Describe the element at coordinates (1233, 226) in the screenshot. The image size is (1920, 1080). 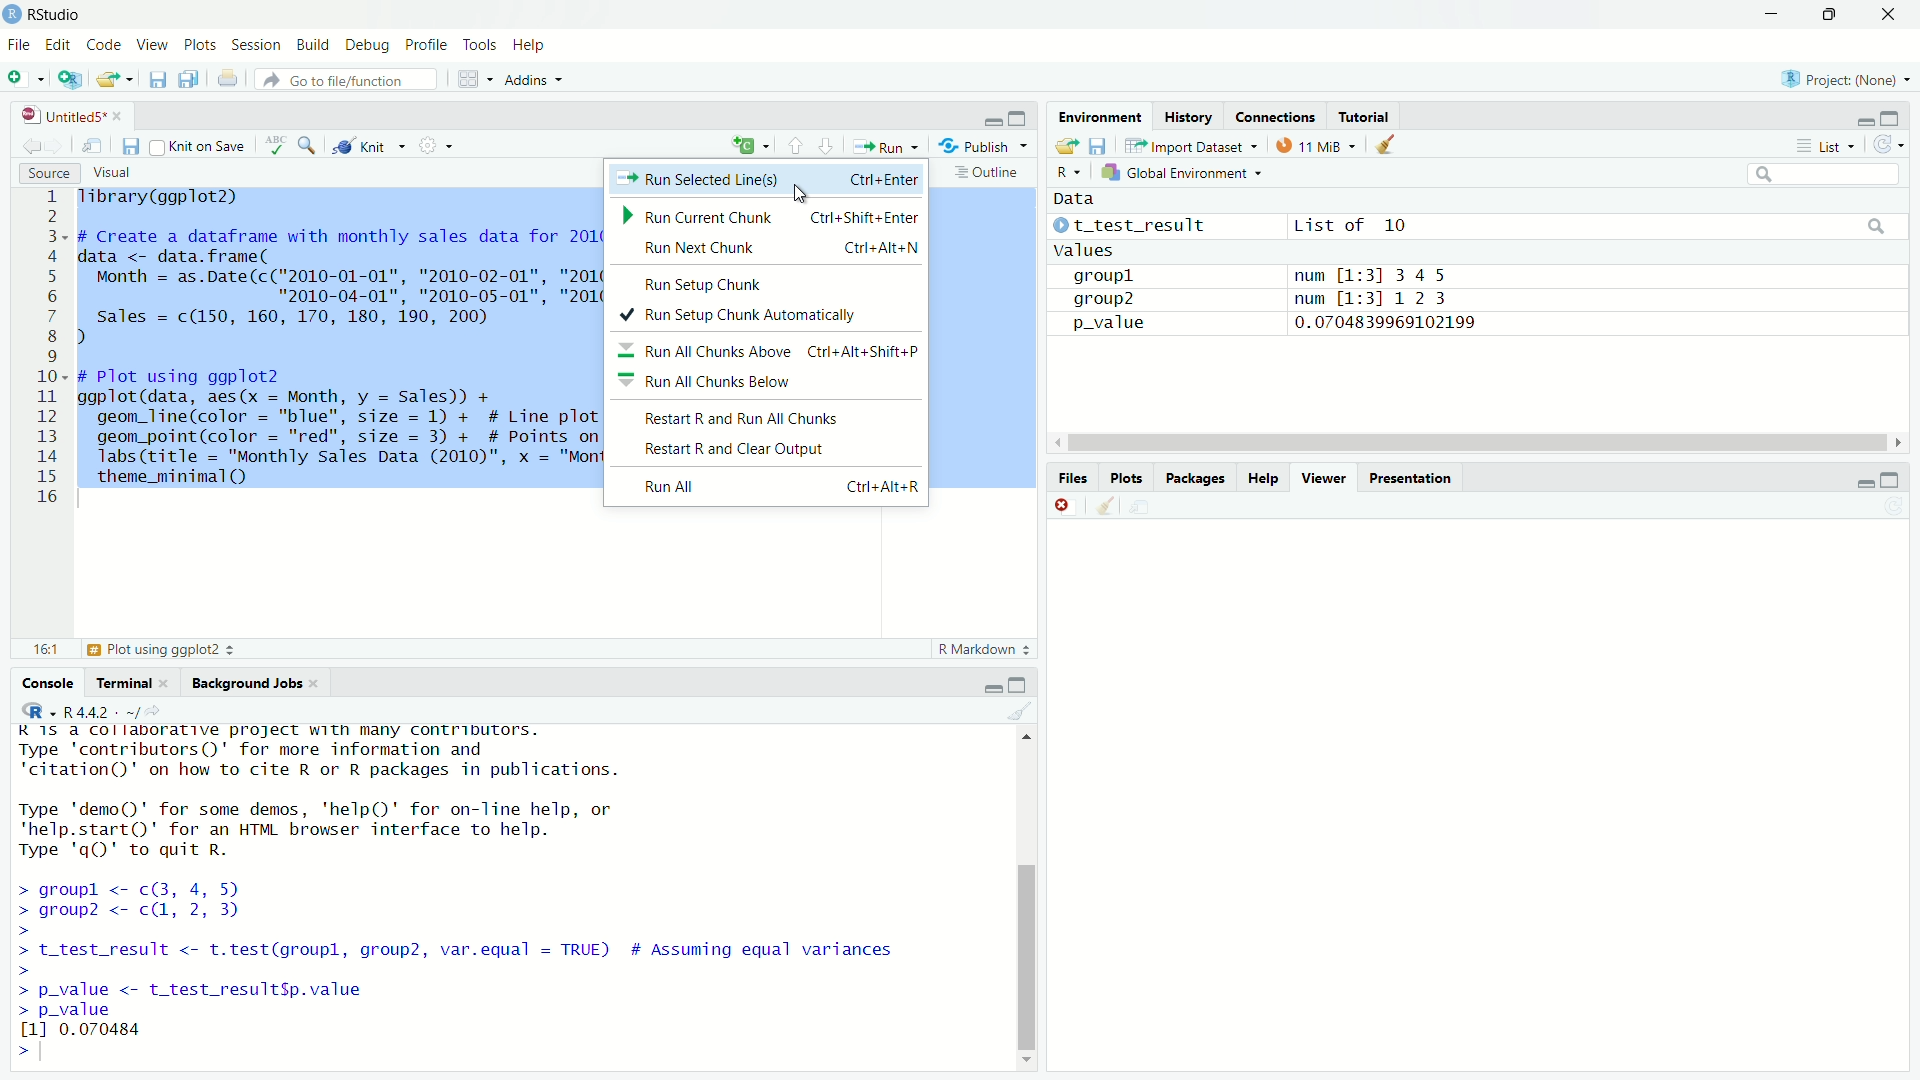
I see `© t_test_result List of 10` at that location.